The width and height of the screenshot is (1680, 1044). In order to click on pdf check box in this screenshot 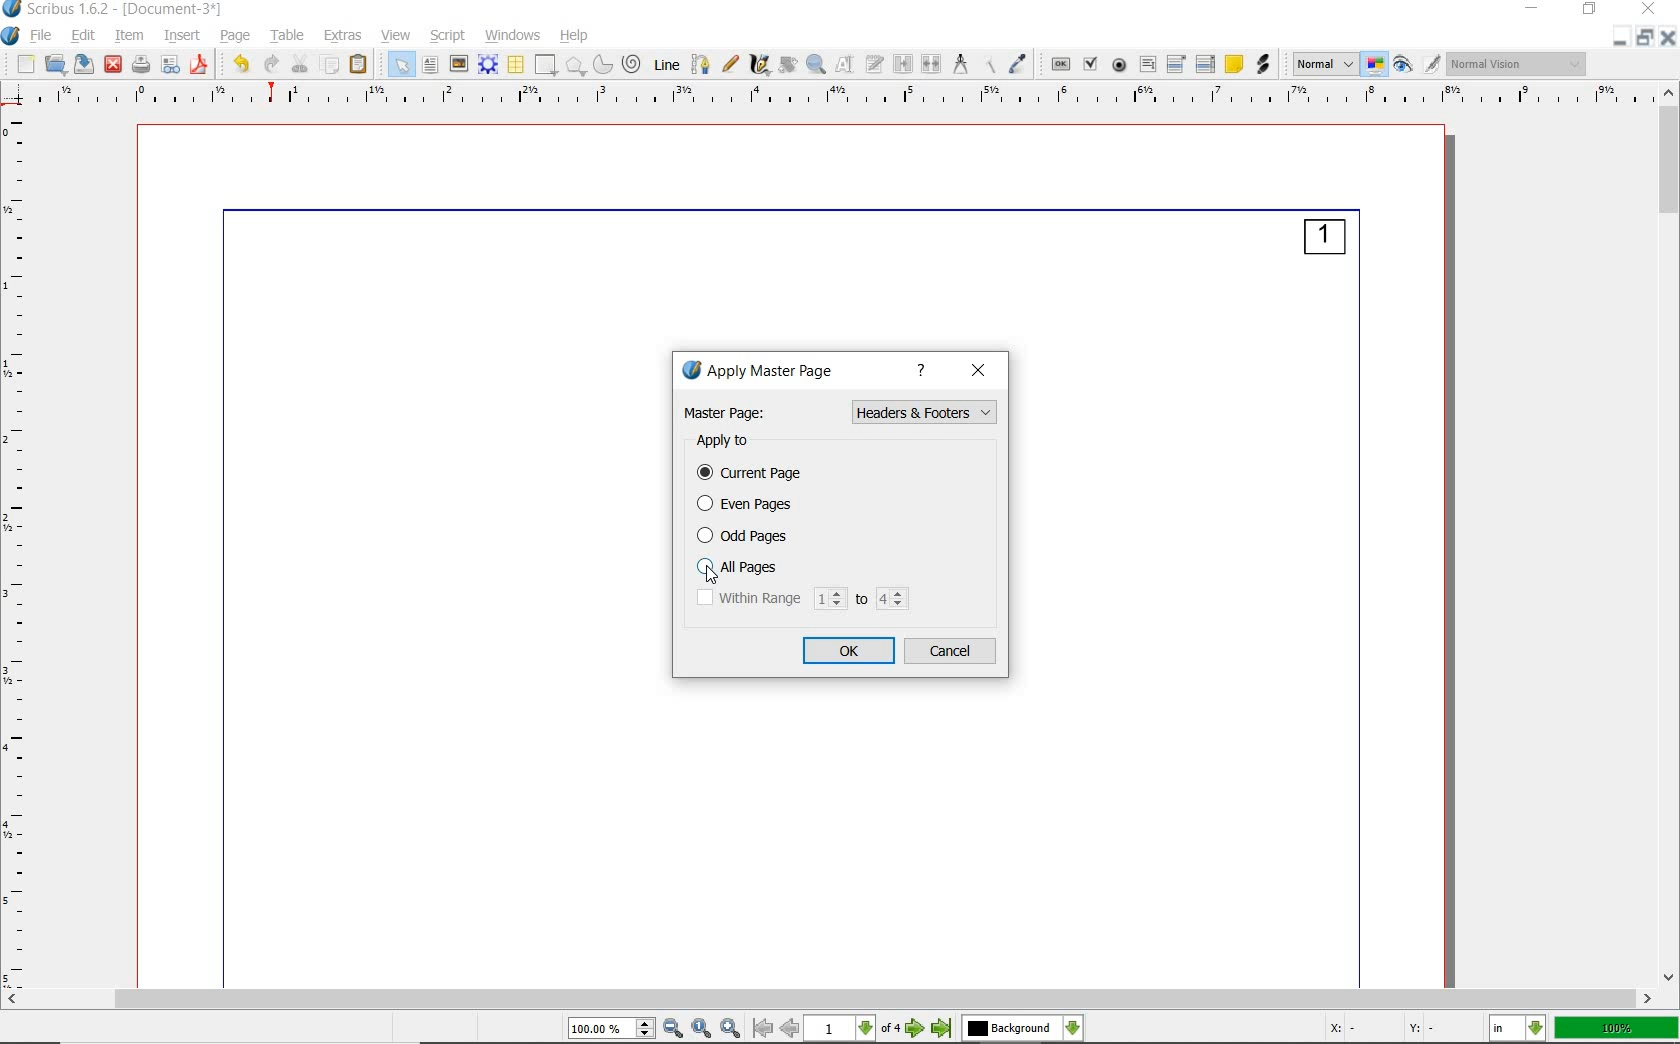, I will do `click(1092, 64)`.